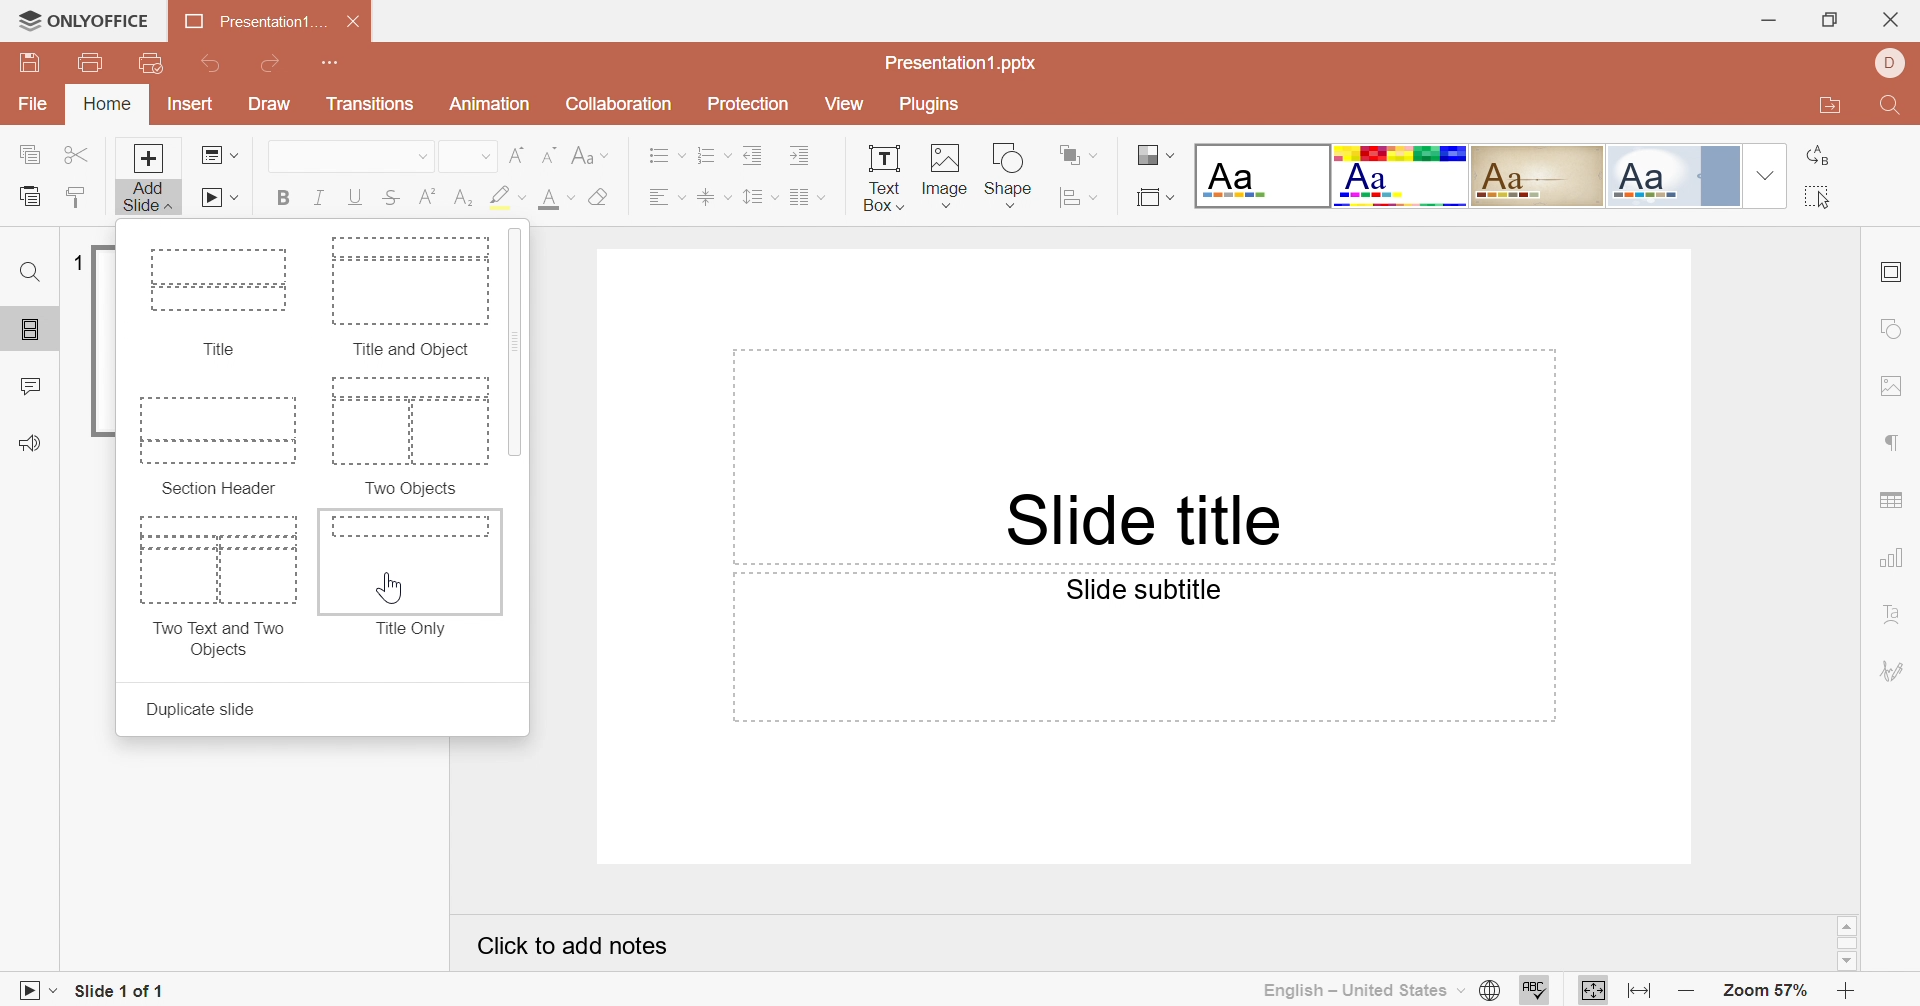 The image size is (1920, 1006). Describe the element at coordinates (1143, 592) in the screenshot. I see `Slide subtitle` at that location.